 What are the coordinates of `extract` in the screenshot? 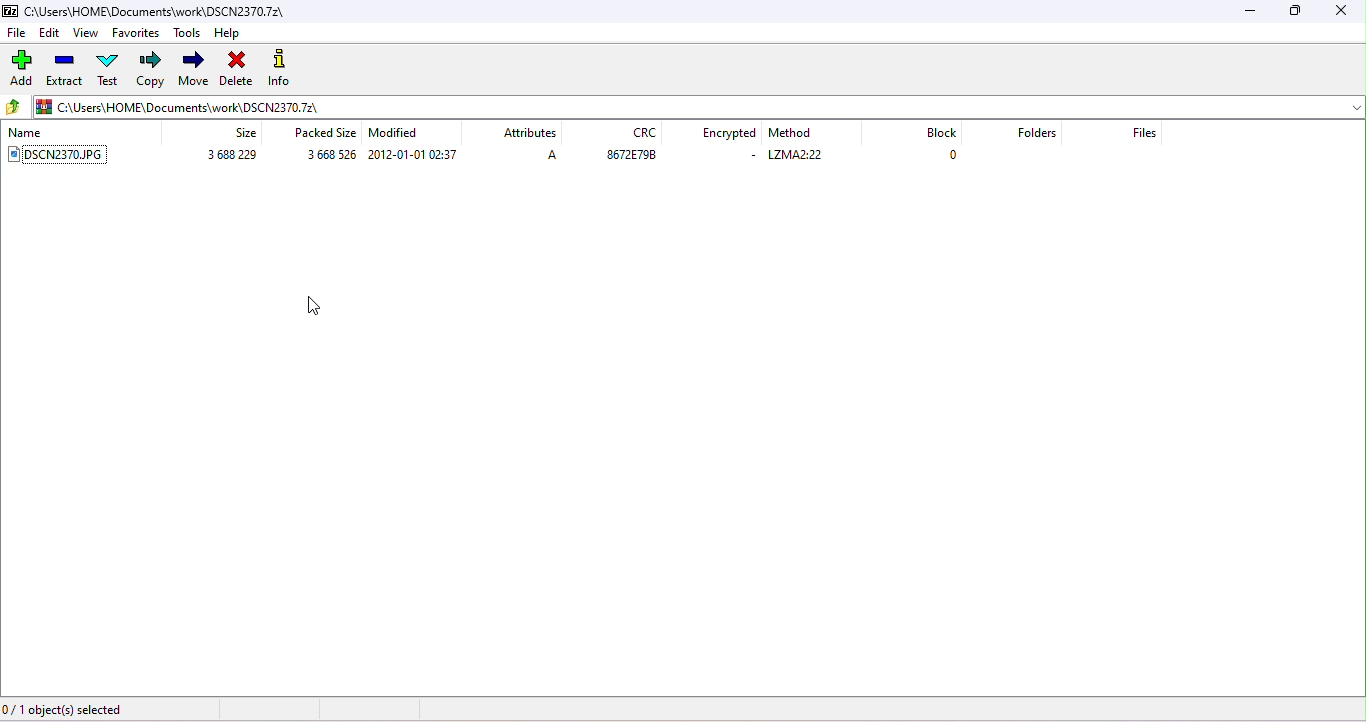 It's located at (65, 72).